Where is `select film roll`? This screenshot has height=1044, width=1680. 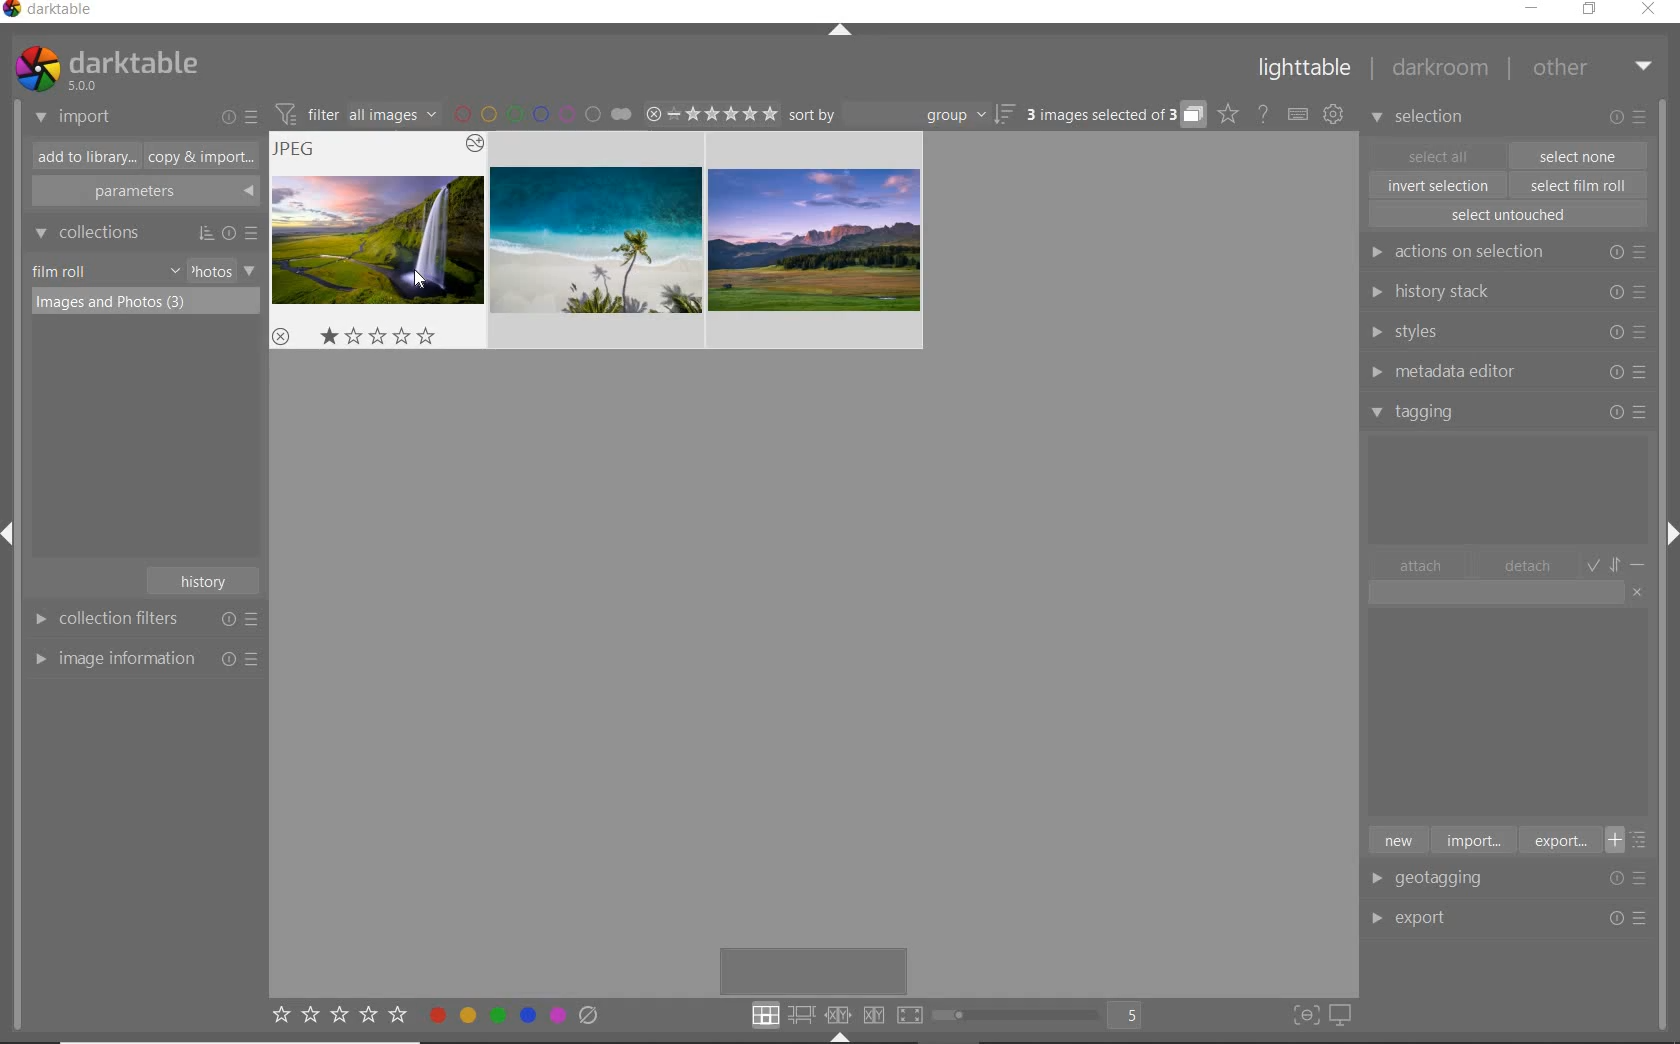
select film roll is located at coordinates (1579, 183).